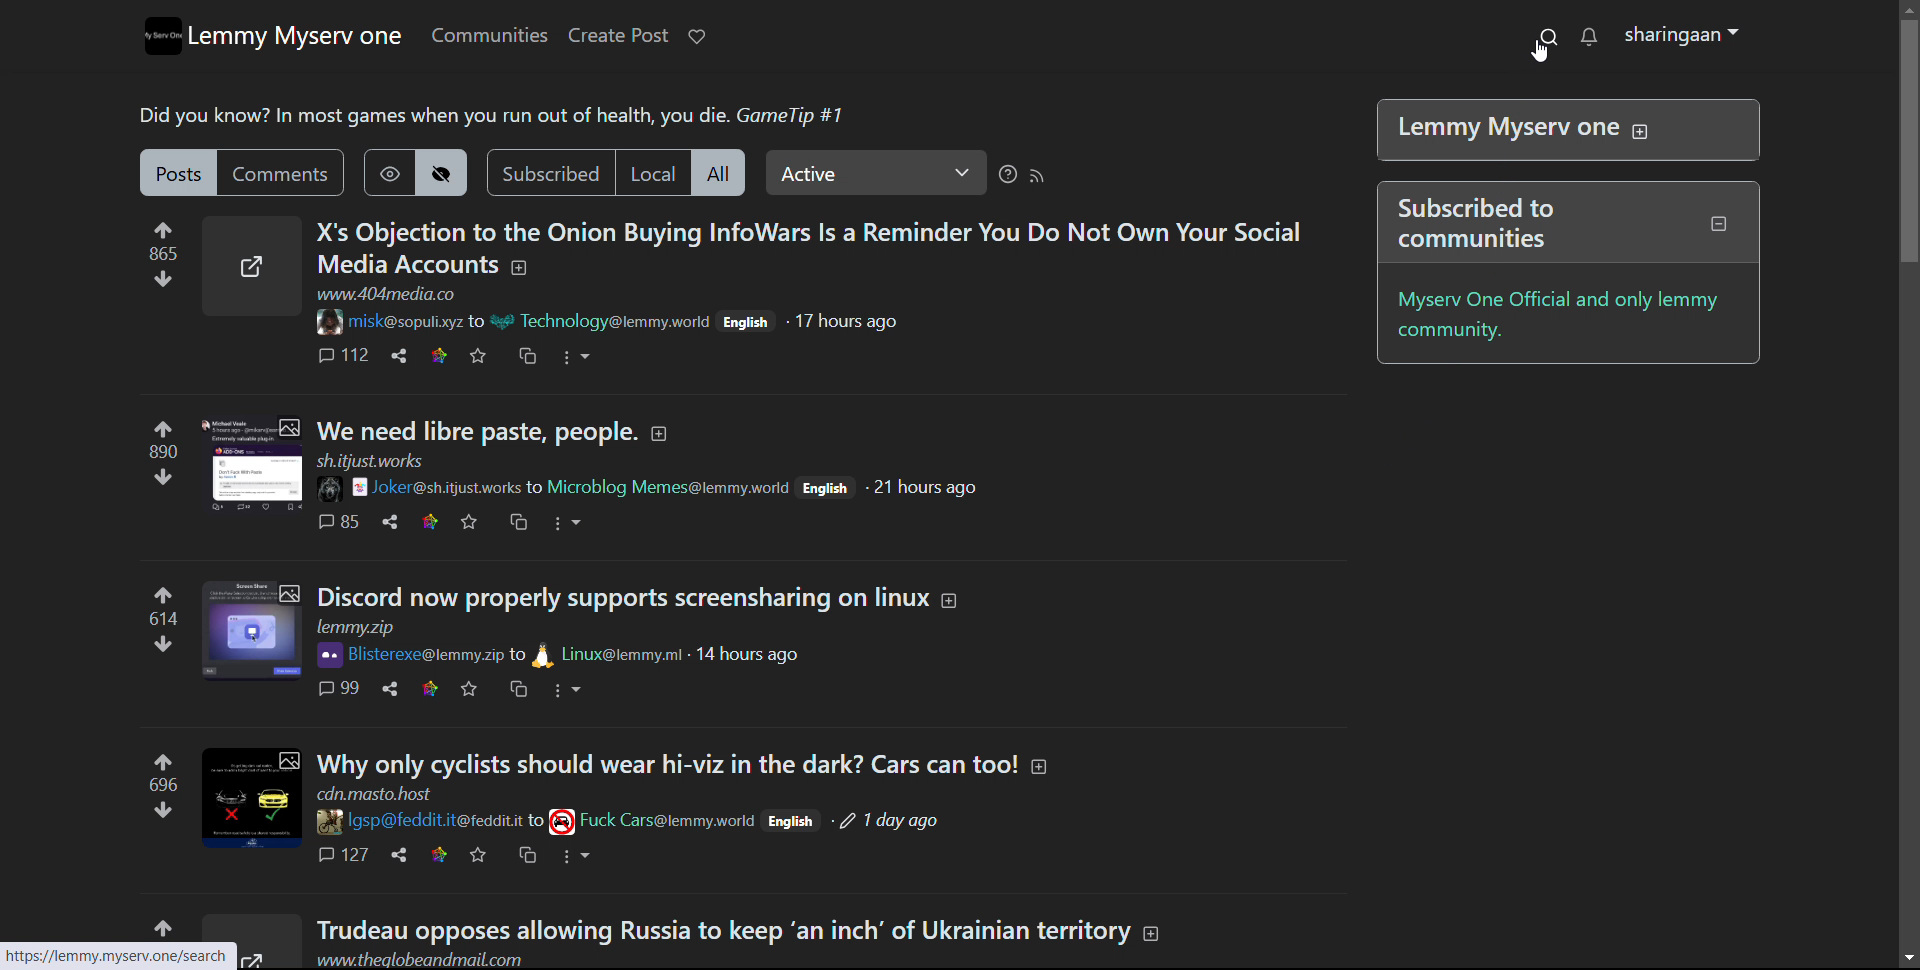  Describe the element at coordinates (617, 36) in the screenshot. I see `create post` at that location.